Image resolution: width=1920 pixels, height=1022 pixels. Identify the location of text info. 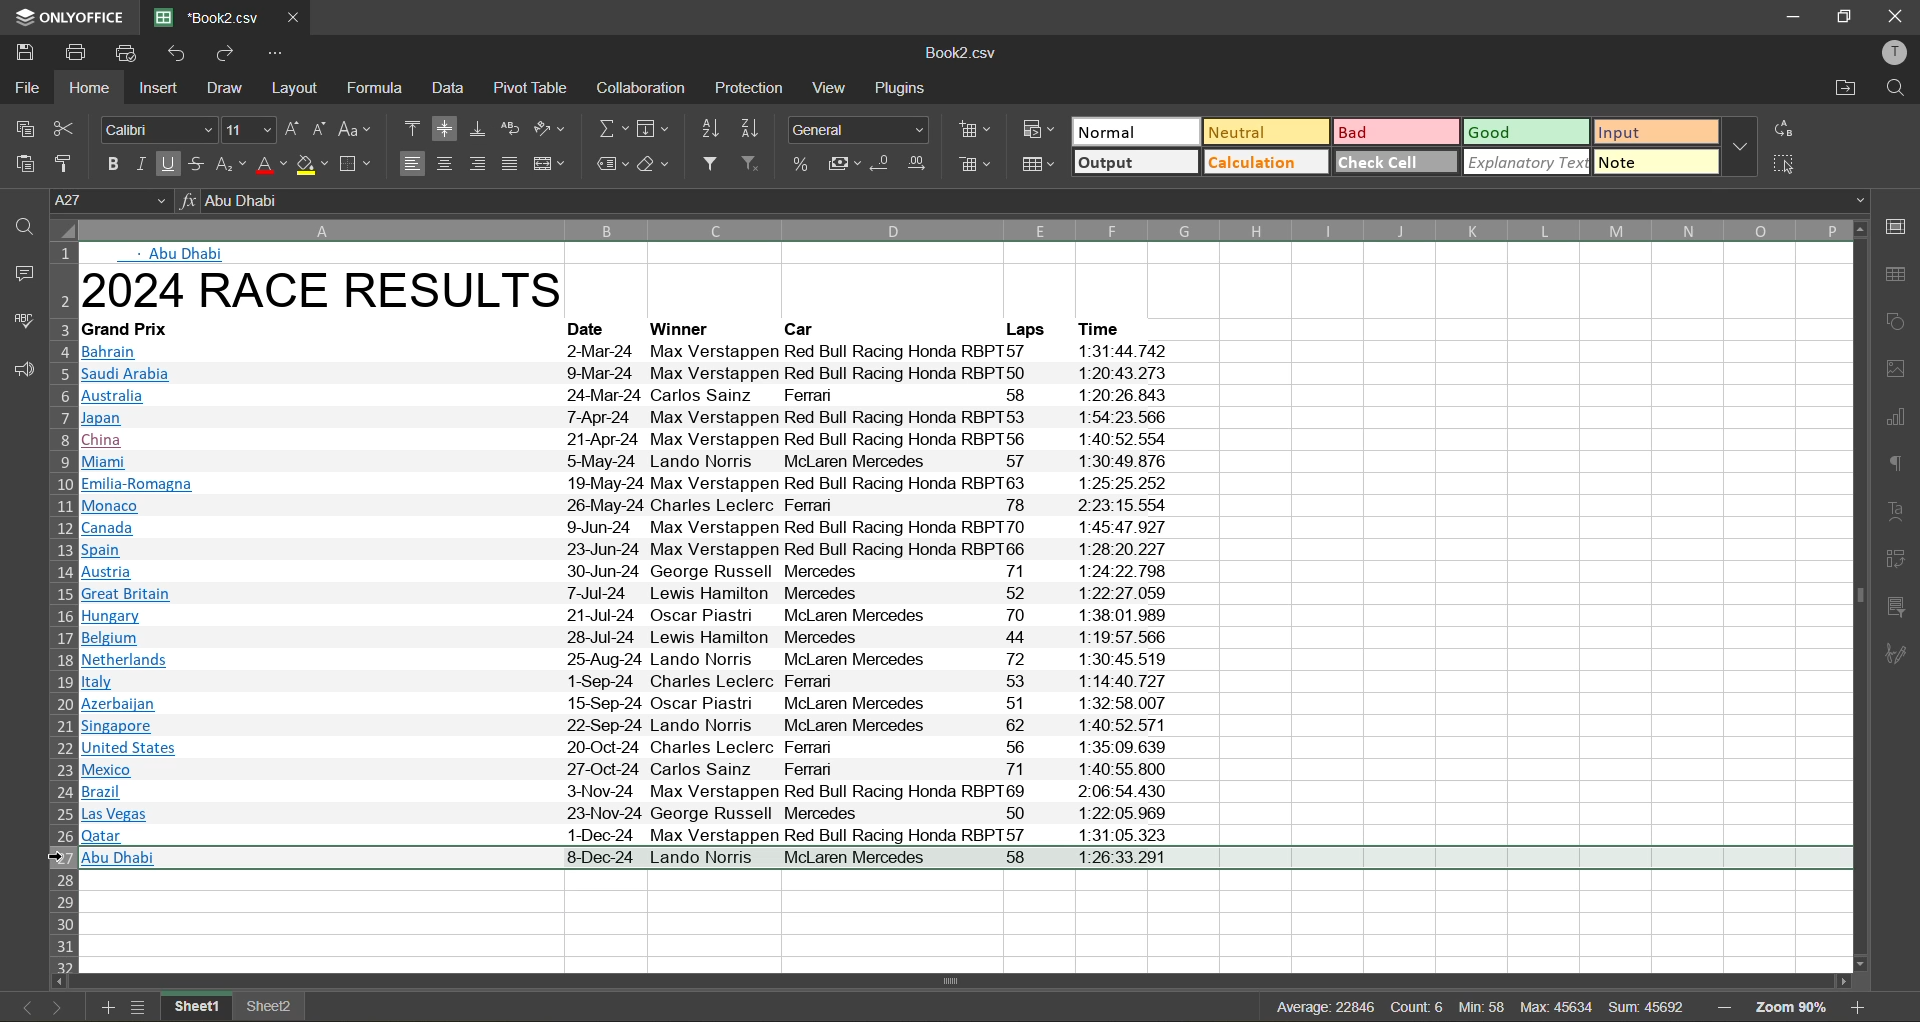
(595, 330).